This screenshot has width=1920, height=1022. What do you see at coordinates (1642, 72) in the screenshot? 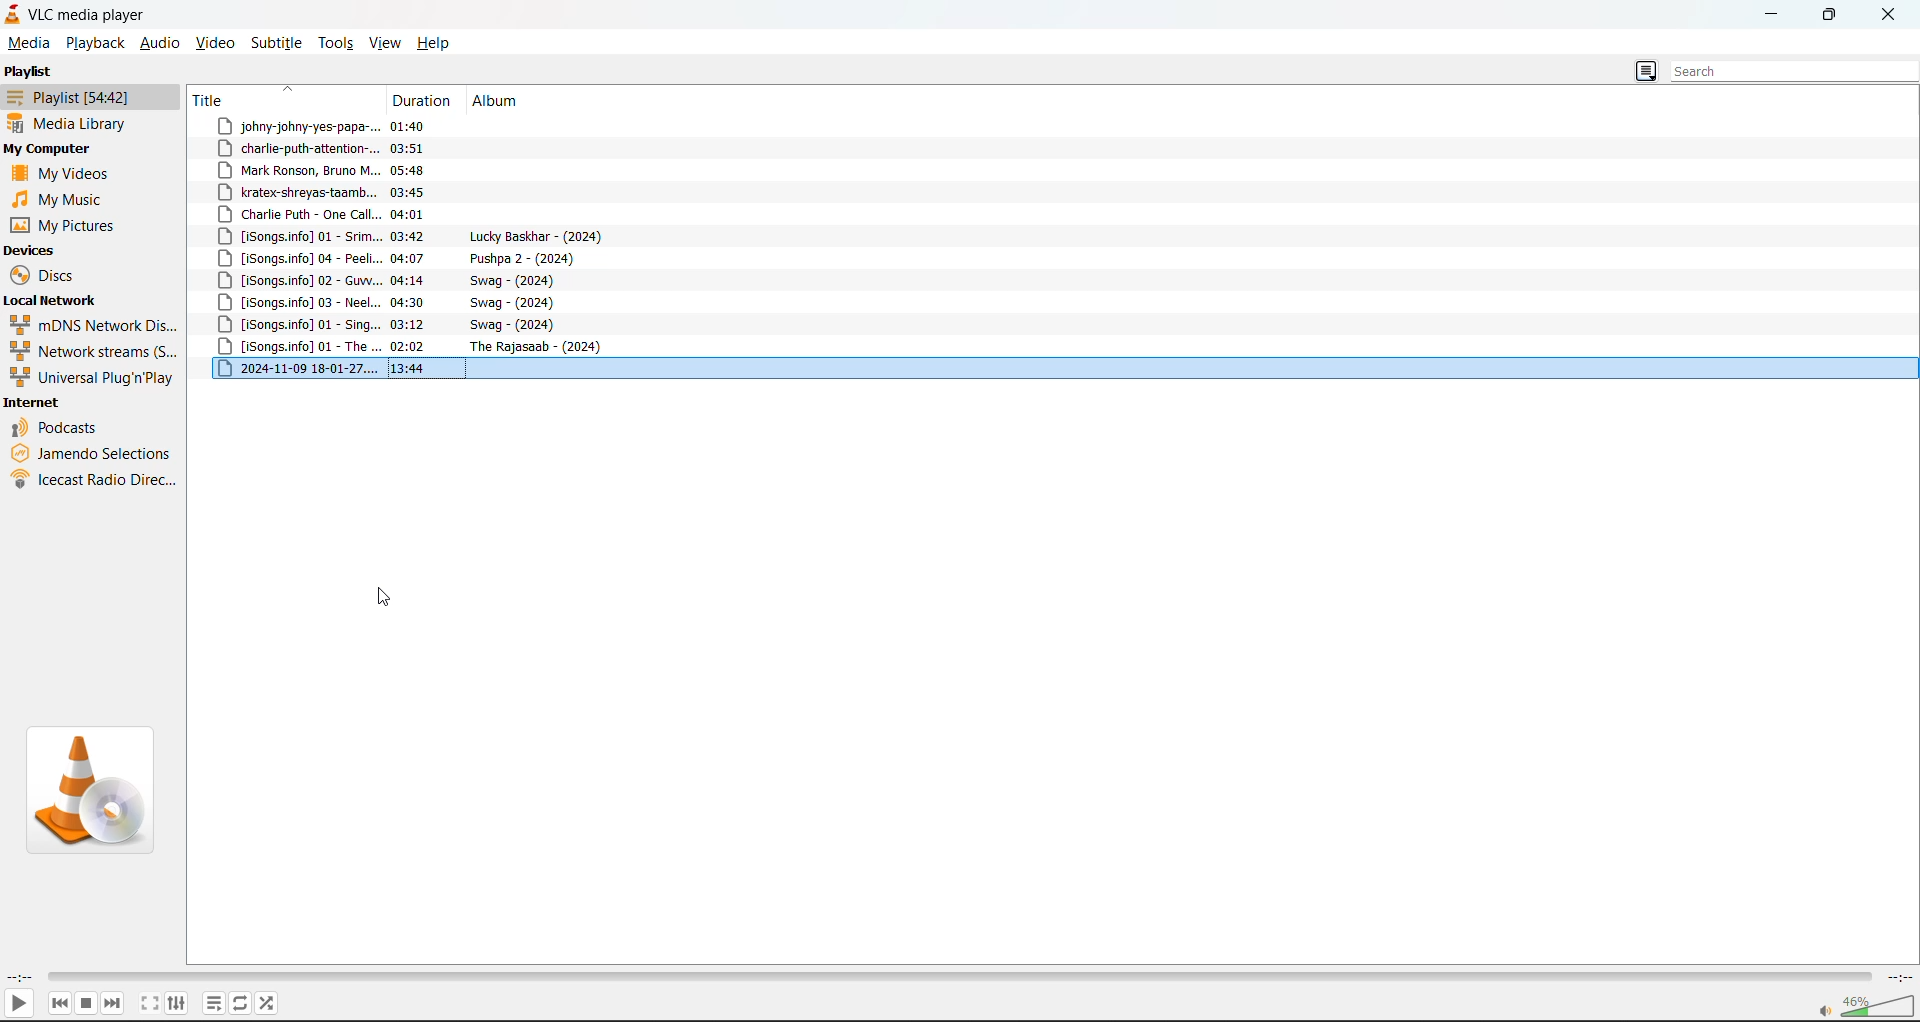
I see `change view` at bounding box center [1642, 72].